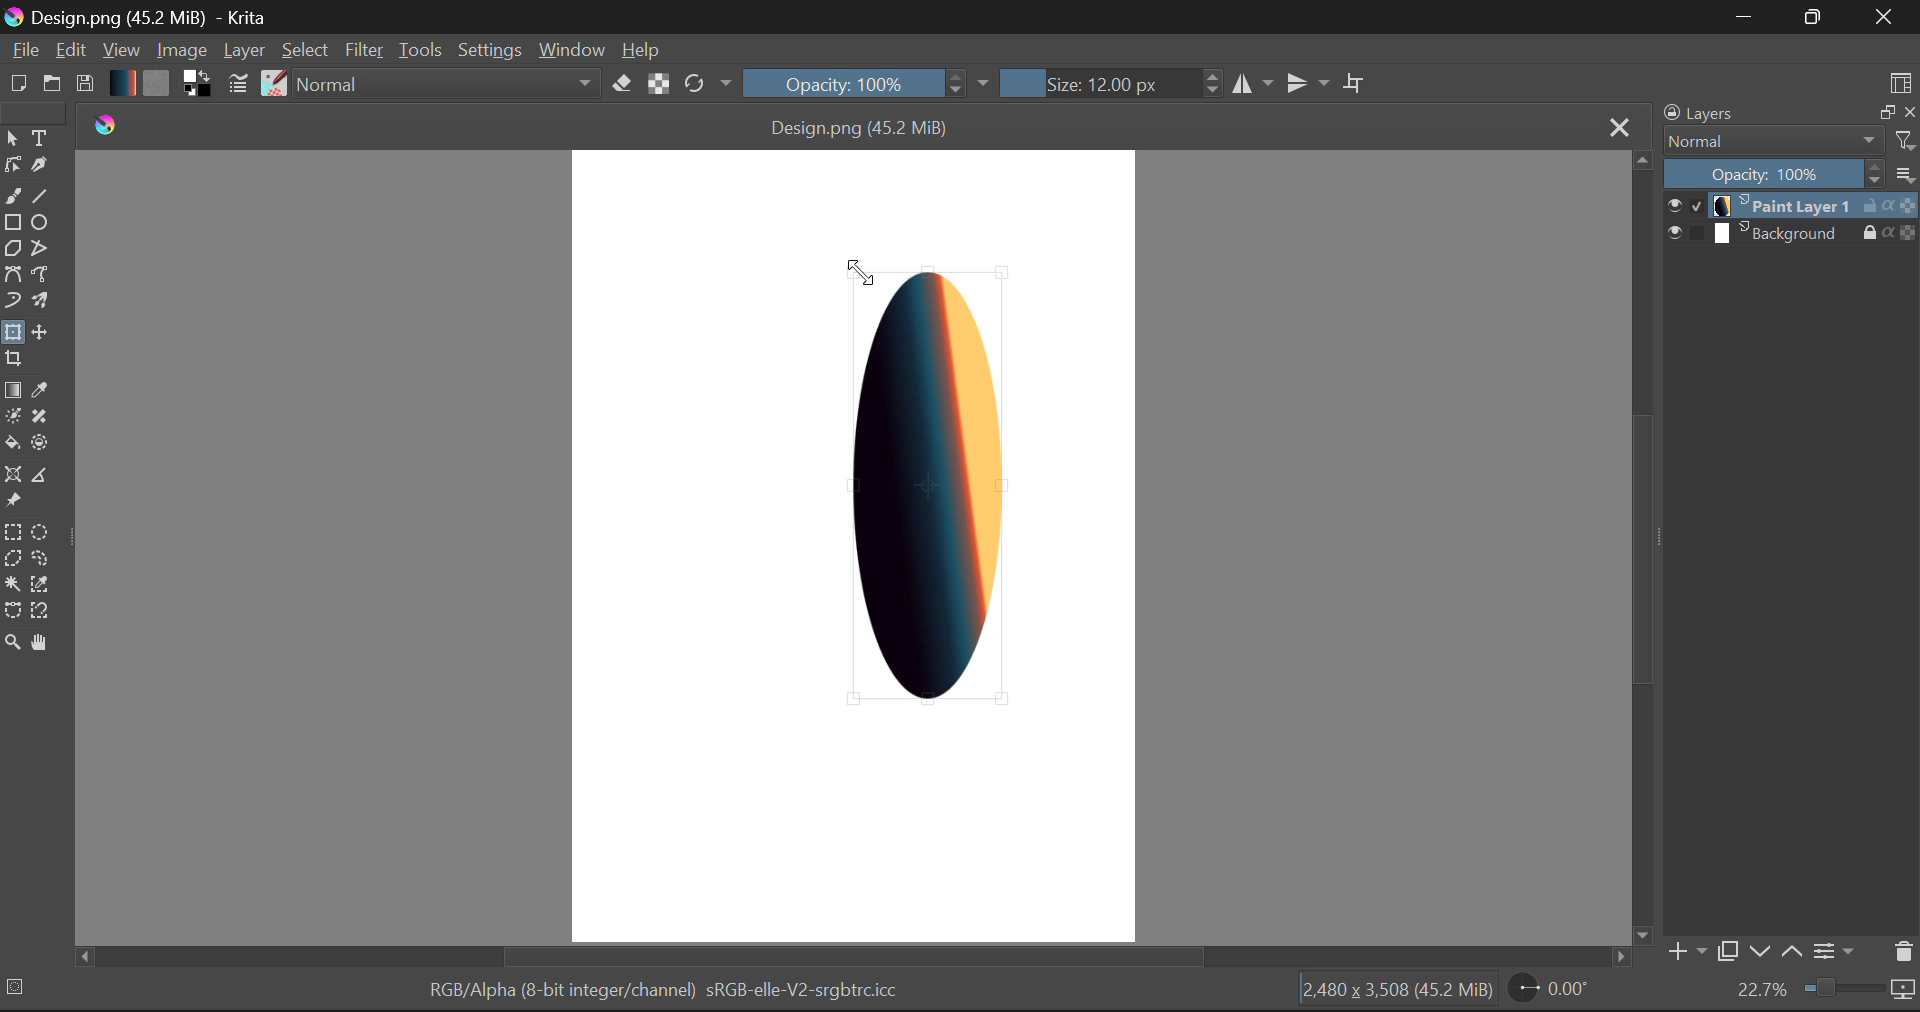 Image resolution: width=1920 pixels, height=1012 pixels. Describe the element at coordinates (16, 85) in the screenshot. I see `New` at that location.